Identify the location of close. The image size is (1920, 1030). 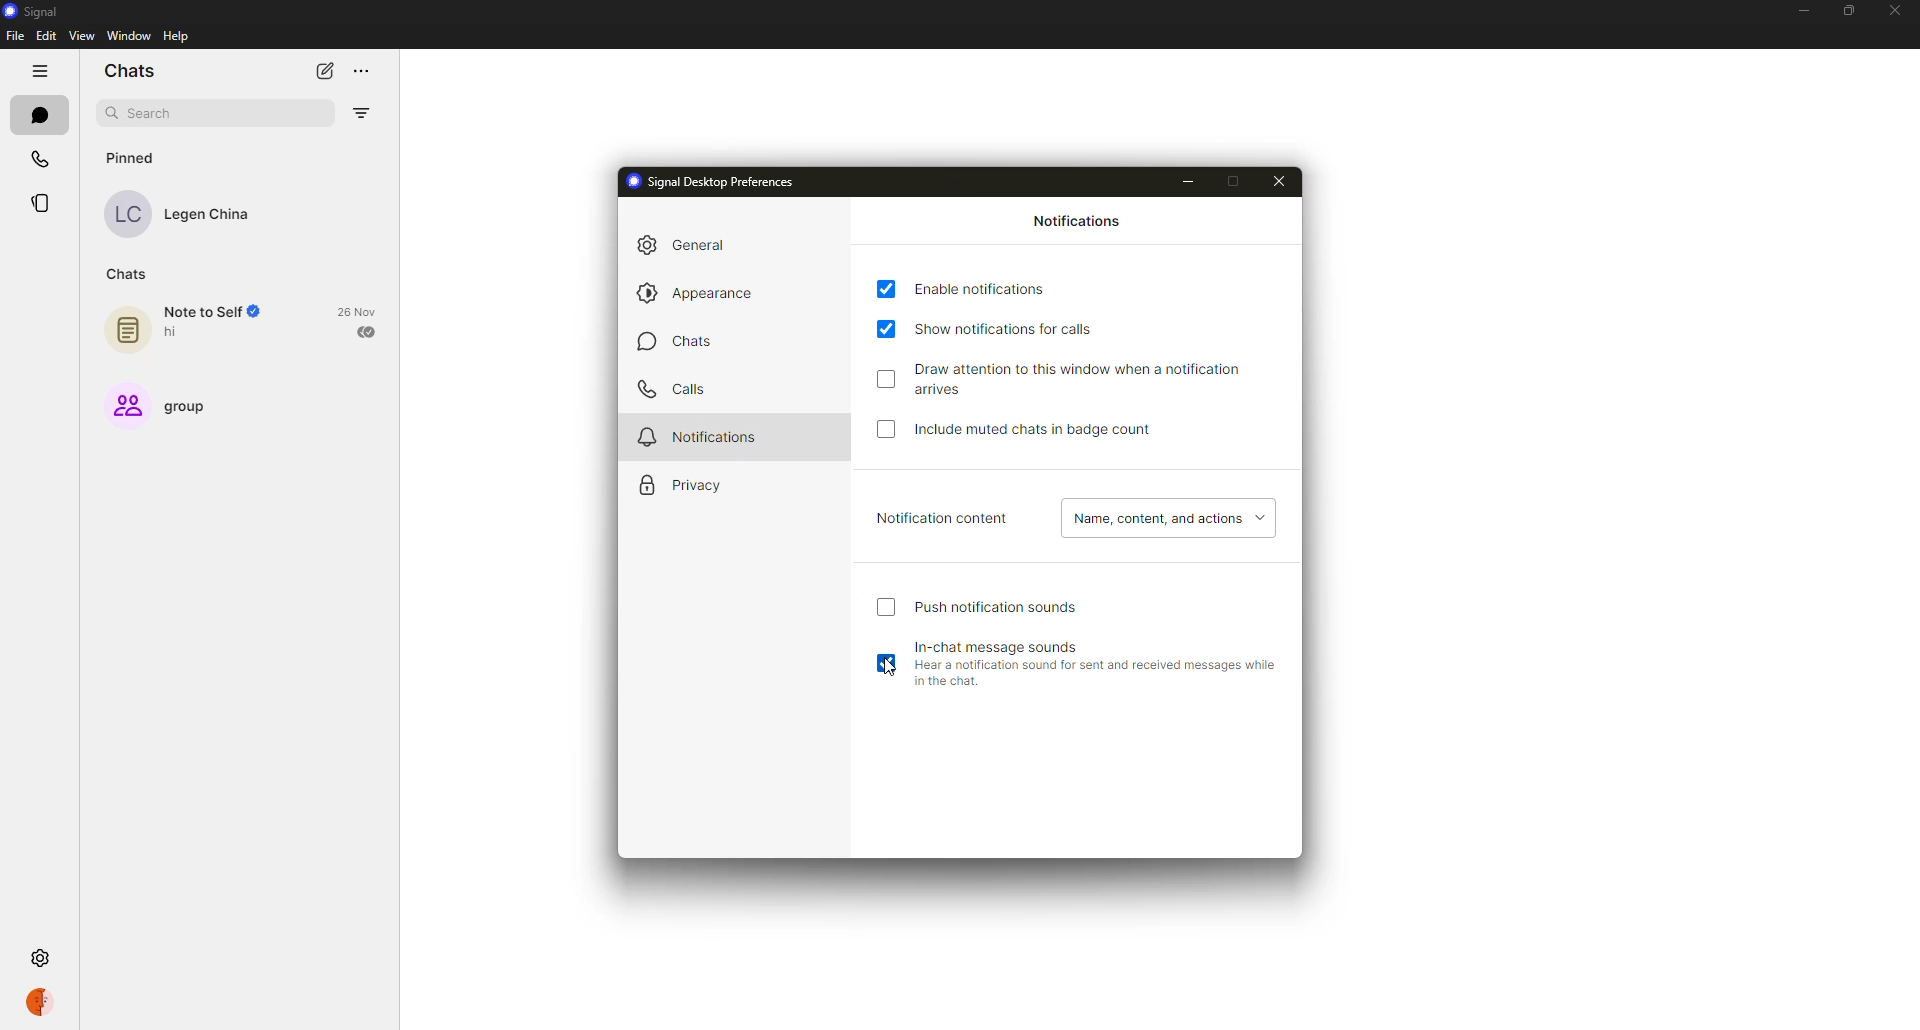
(1898, 8).